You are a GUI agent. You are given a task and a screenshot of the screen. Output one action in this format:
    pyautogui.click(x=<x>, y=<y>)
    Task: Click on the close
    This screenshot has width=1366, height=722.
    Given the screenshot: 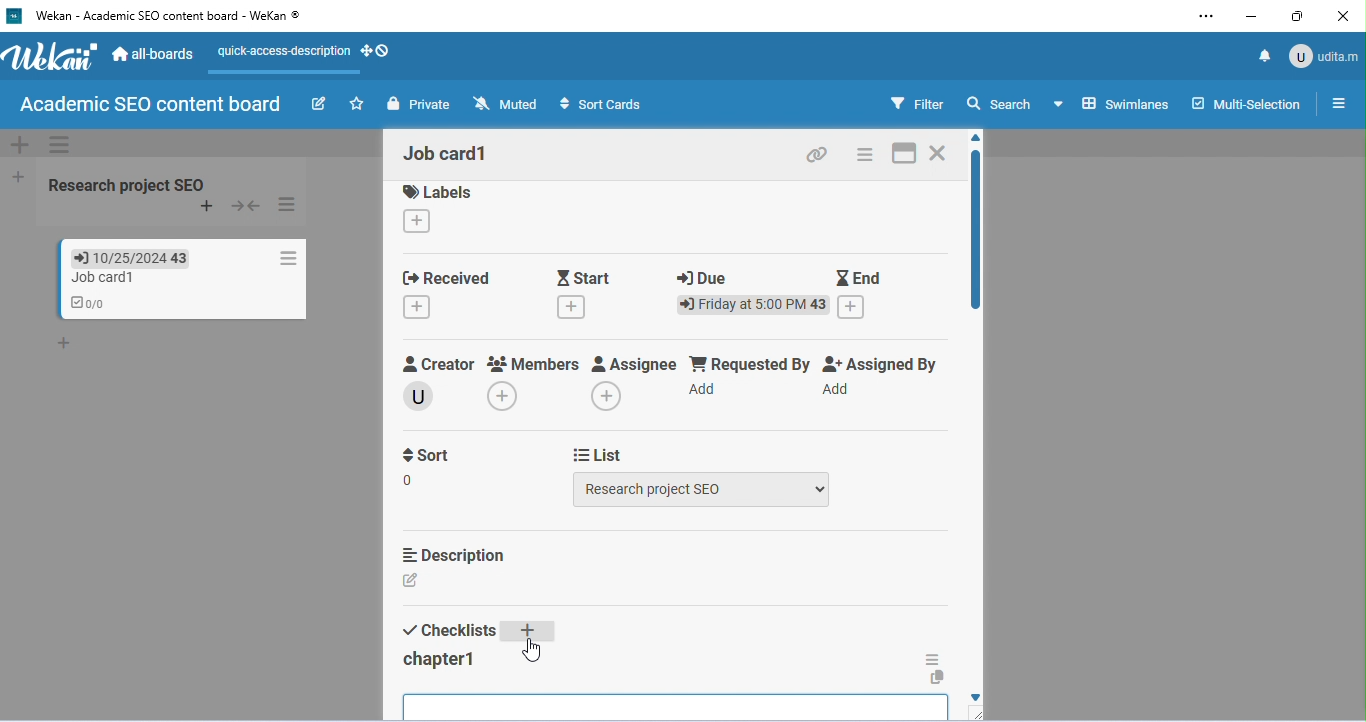 What is the action you would take?
    pyautogui.click(x=1342, y=17)
    